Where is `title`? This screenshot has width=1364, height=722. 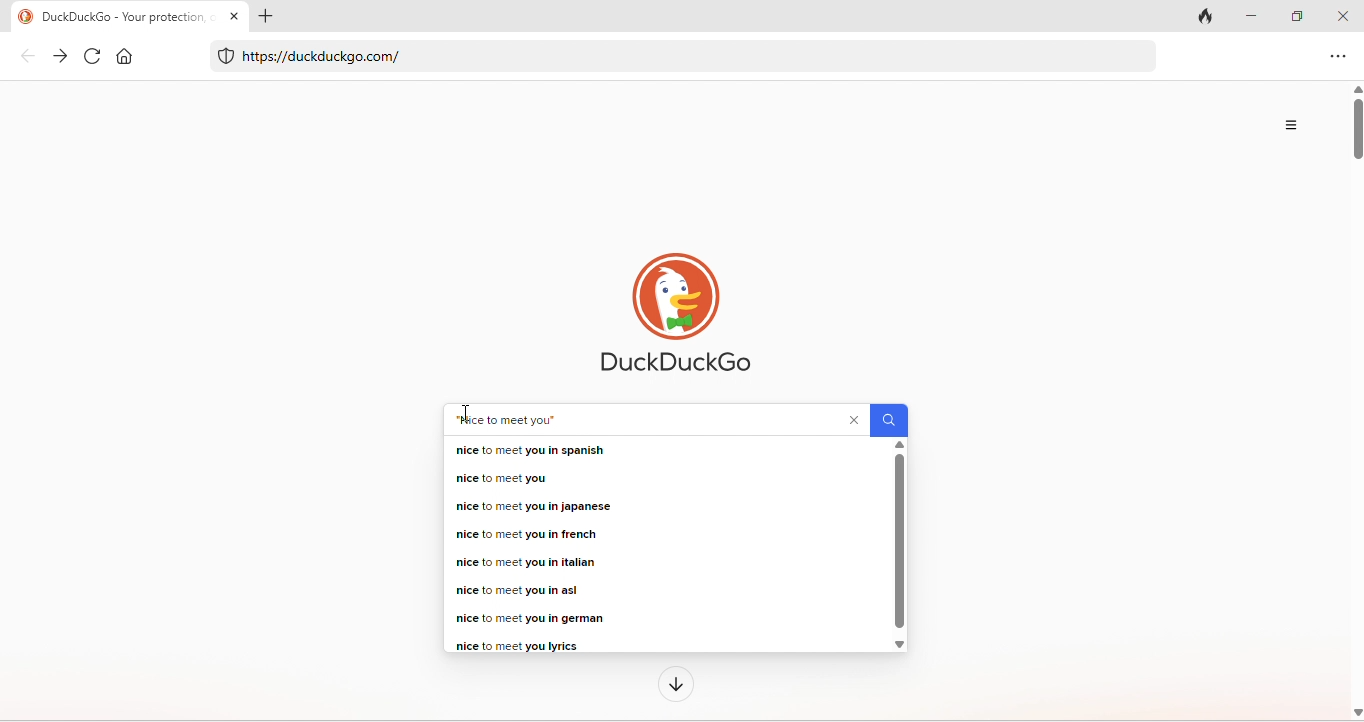 title is located at coordinates (110, 16).